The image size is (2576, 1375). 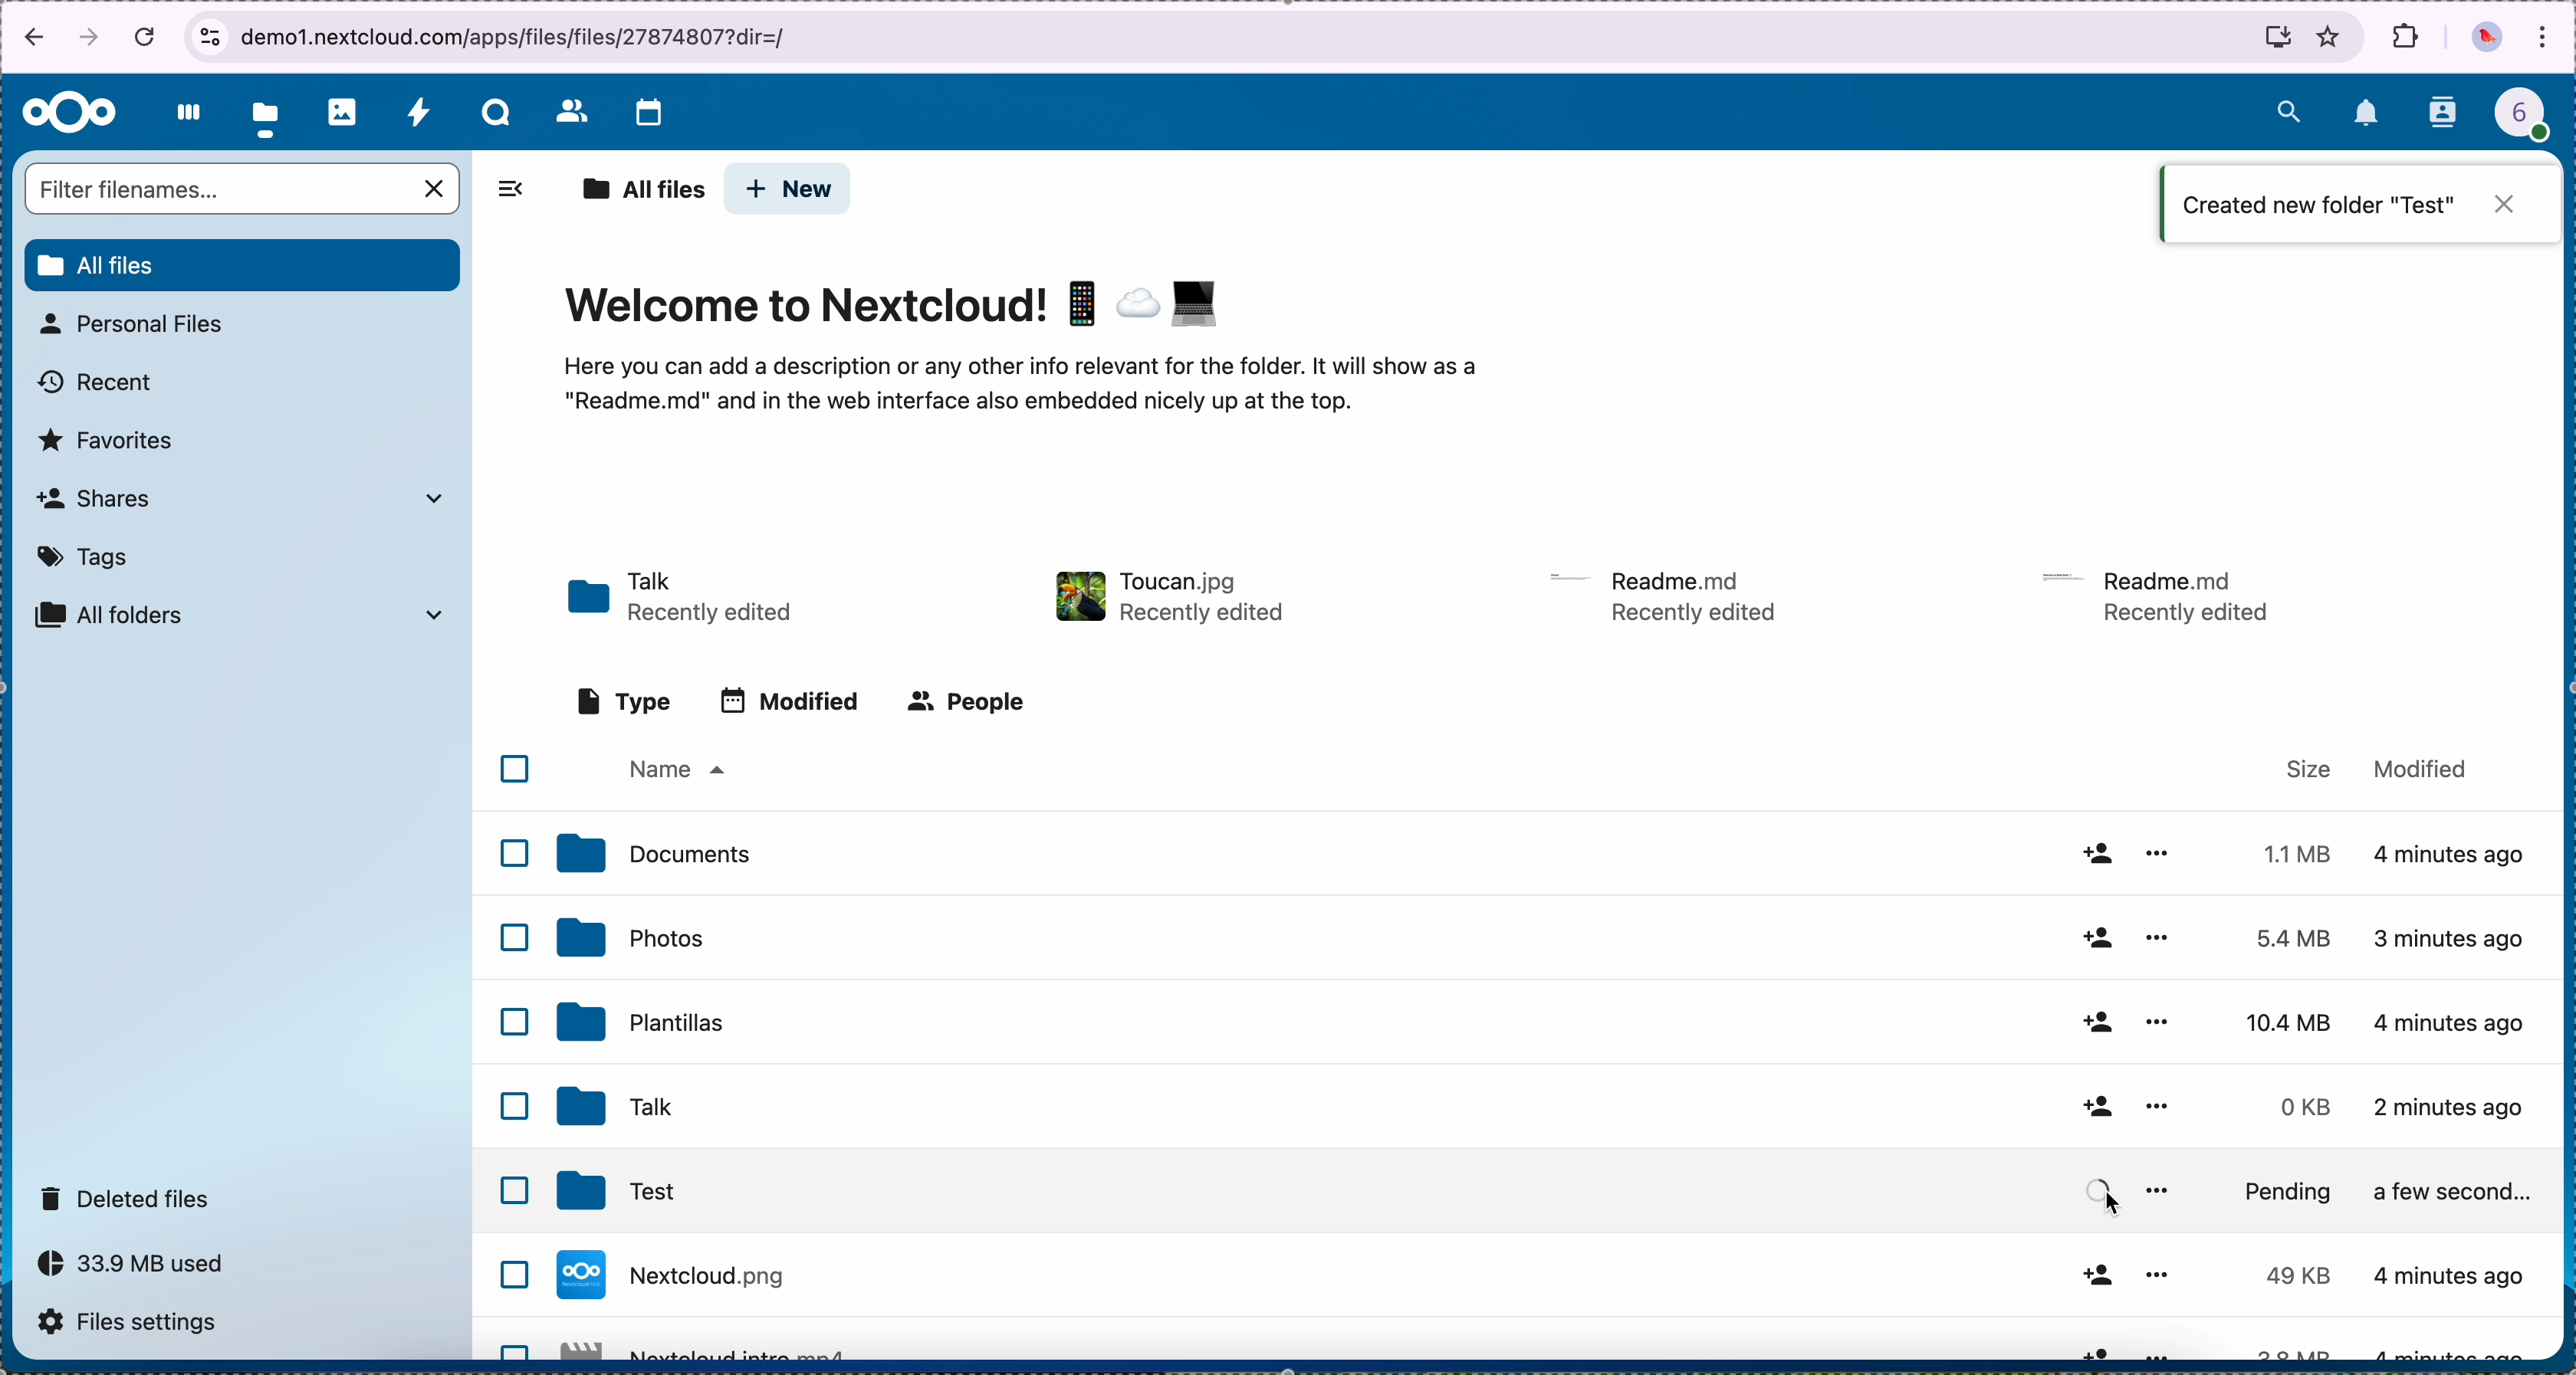 What do you see at coordinates (2452, 1019) in the screenshot?
I see `4 minutes ago` at bounding box center [2452, 1019].